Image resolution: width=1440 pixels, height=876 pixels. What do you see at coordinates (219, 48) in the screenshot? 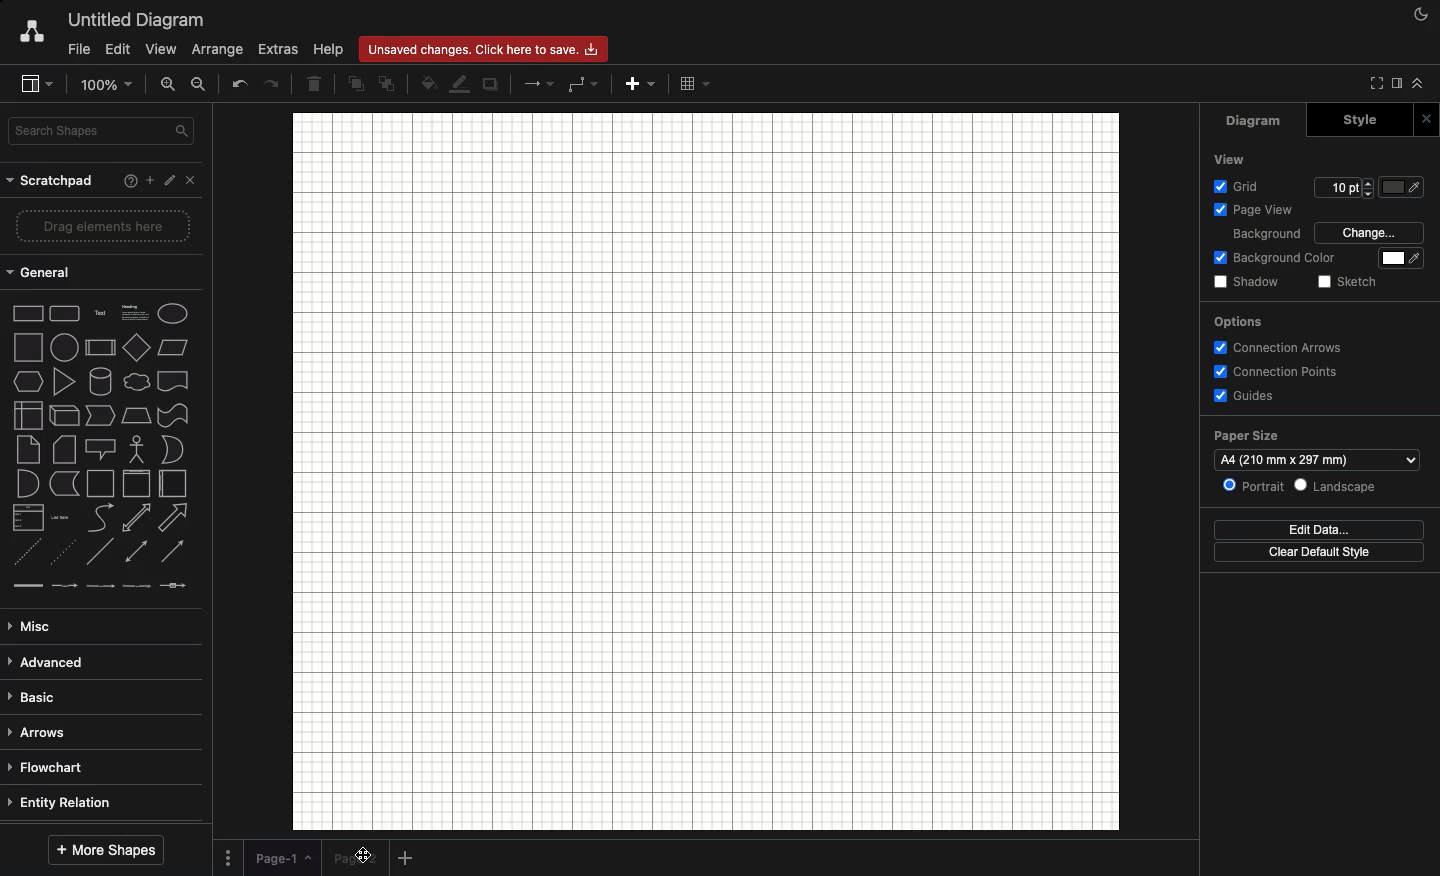
I see `Arrange` at bounding box center [219, 48].